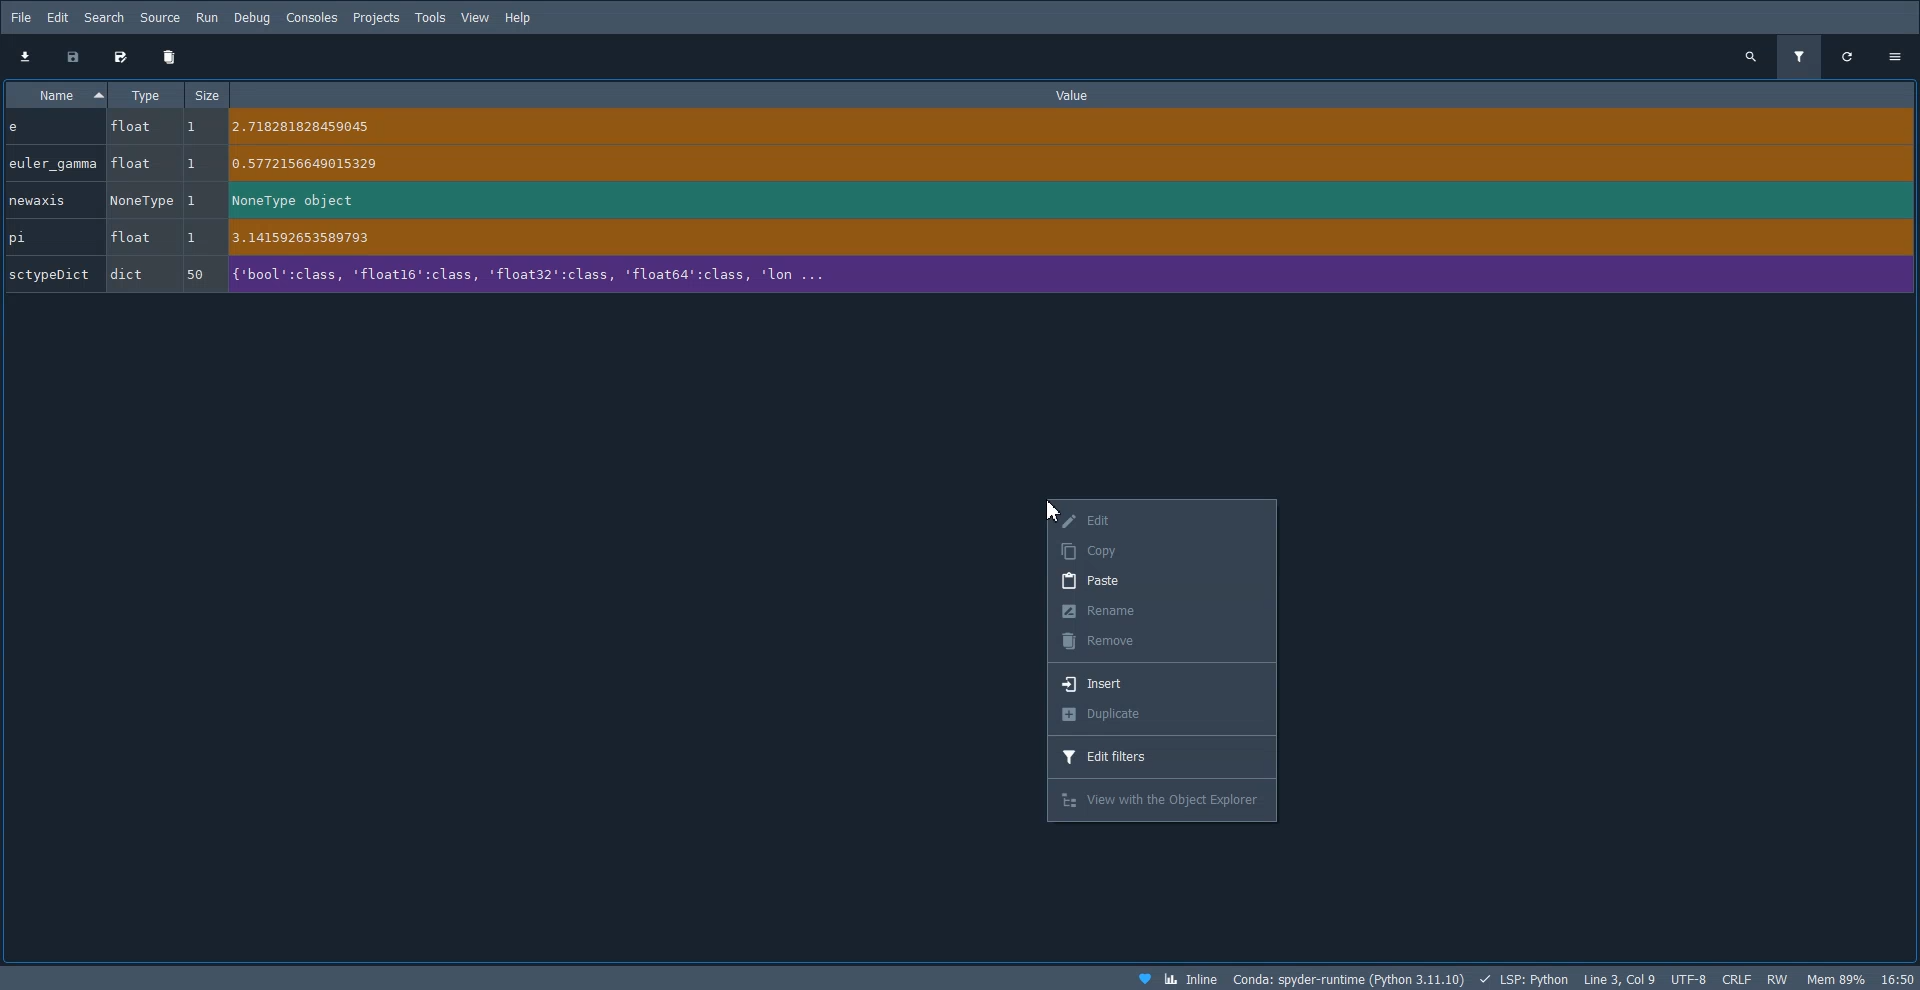  Describe the element at coordinates (51, 275) in the screenshot. I see `‘sctypeDict` at that location.